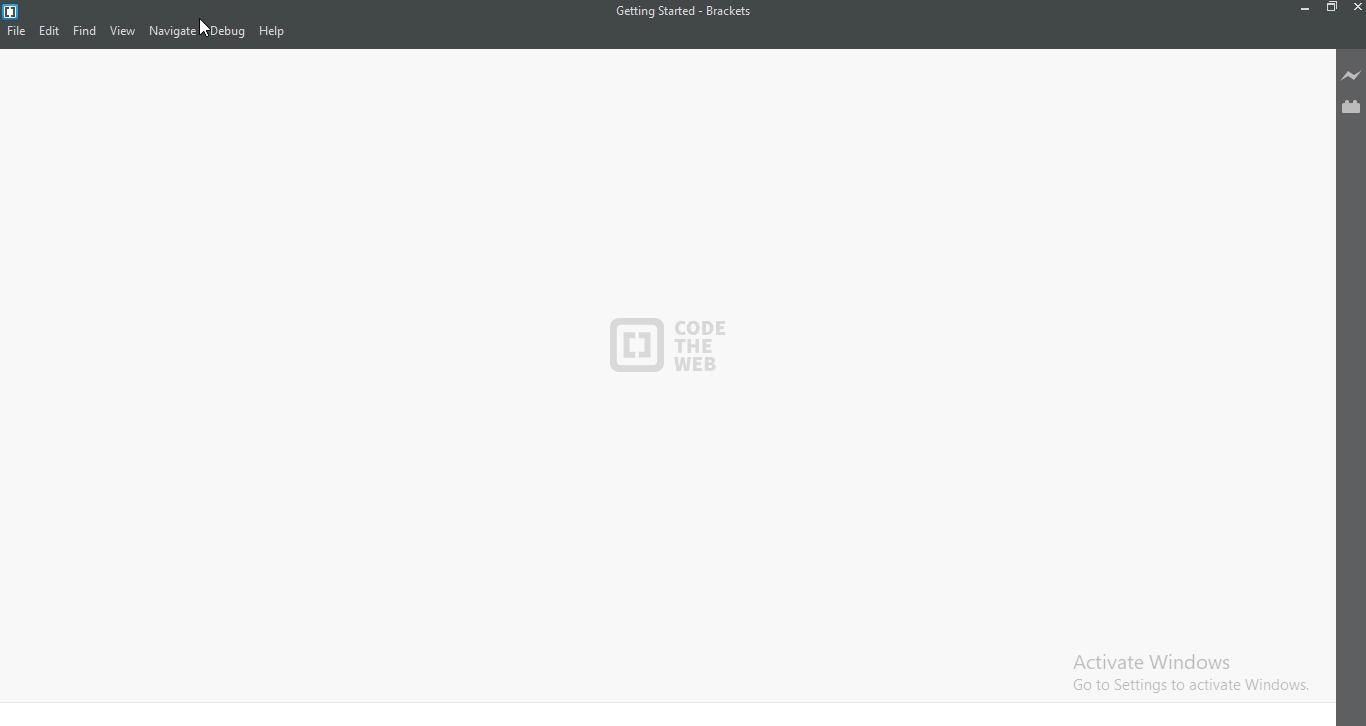 The width and height of the screenshot is (1366, 726). What do you see at coordinates (1351, 75) in the screenshot?
I see `Live preview` at bounding box center [1351, 75].